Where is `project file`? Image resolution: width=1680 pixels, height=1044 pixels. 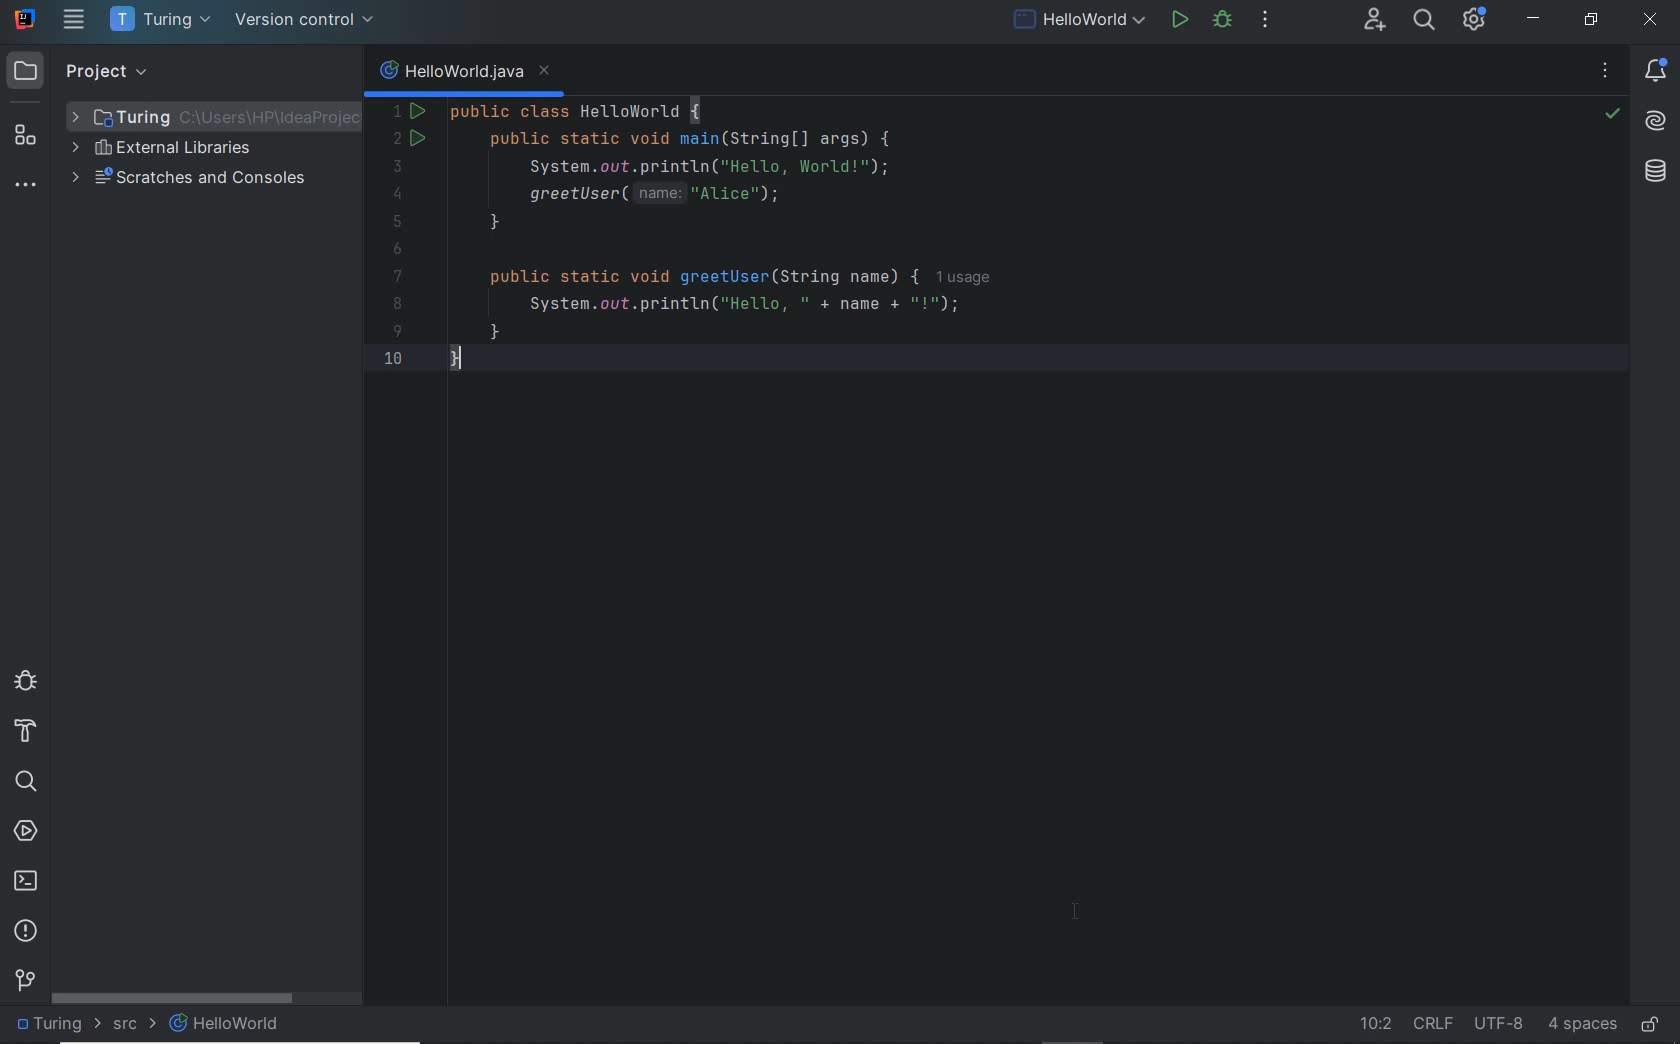 project file is located at coordinates (55, 1023).